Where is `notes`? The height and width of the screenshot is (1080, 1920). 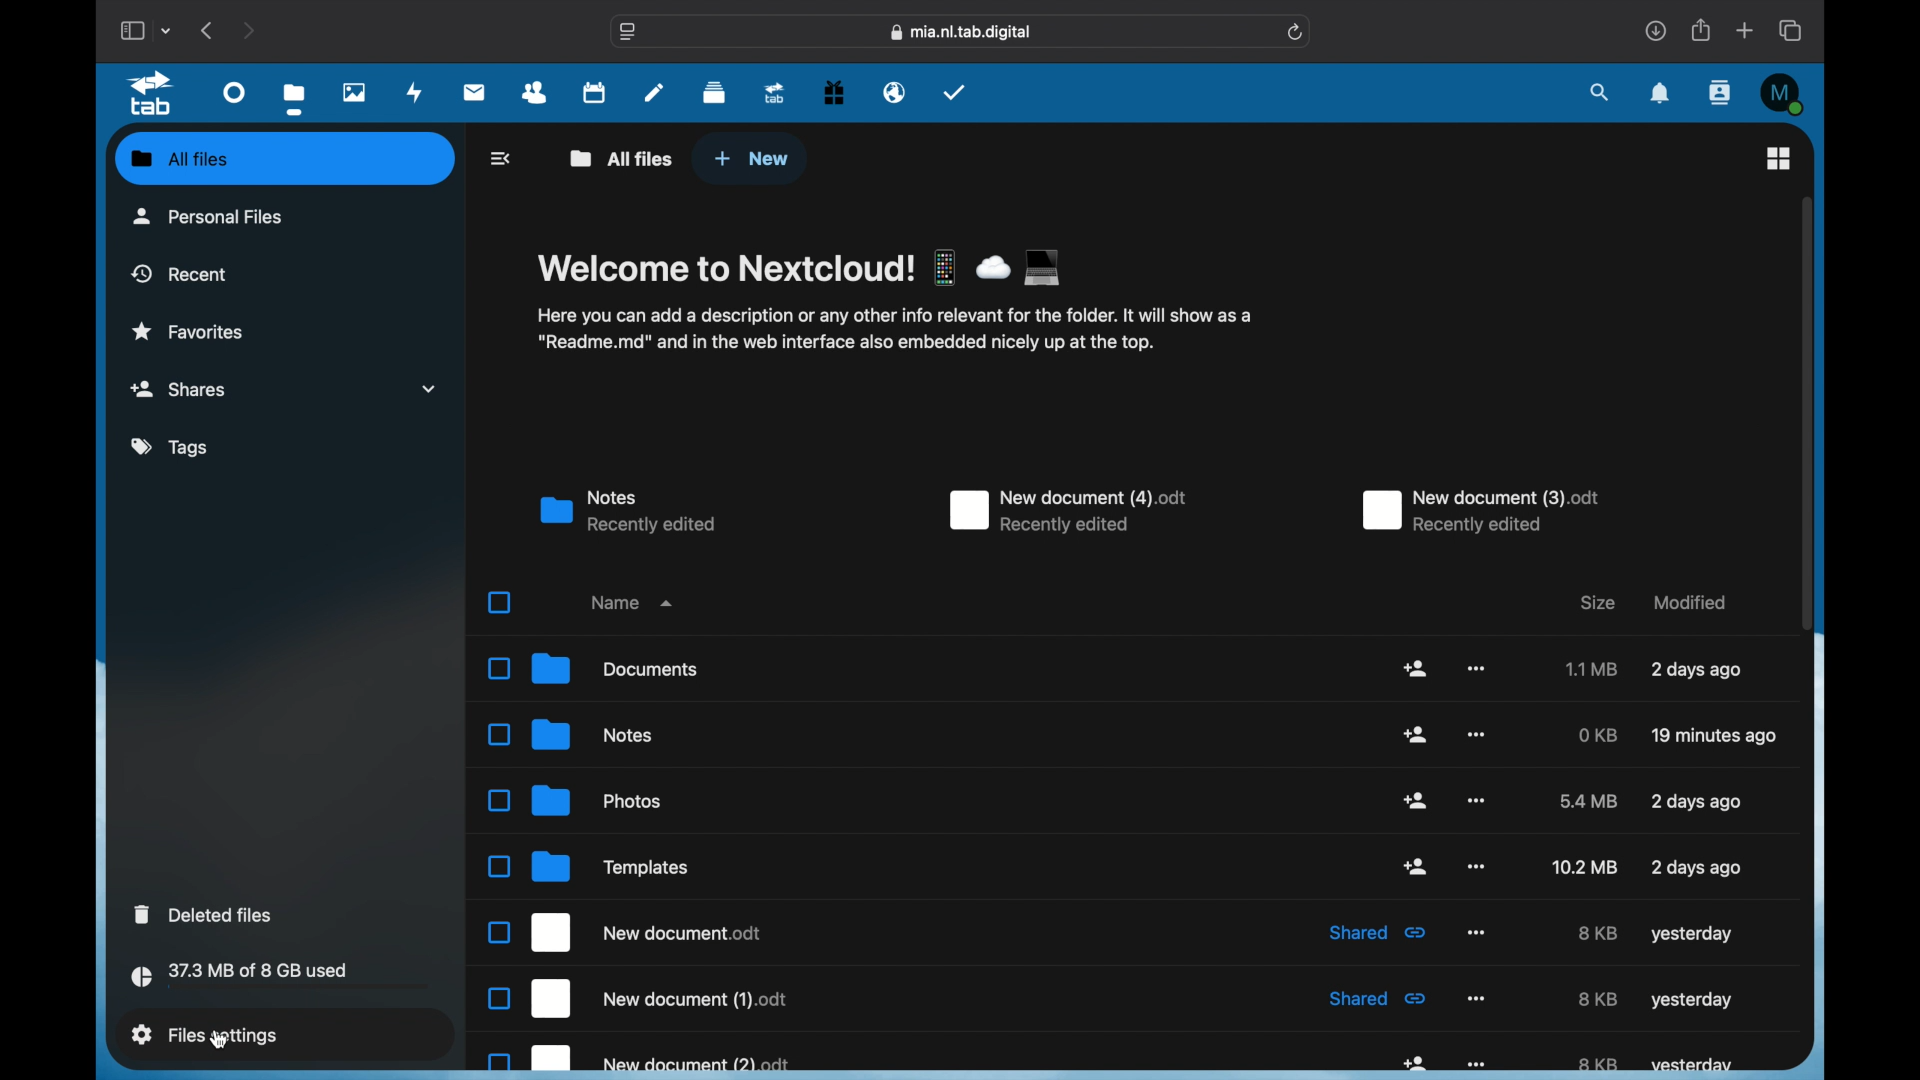
notes is located at coordinates (570, 735).